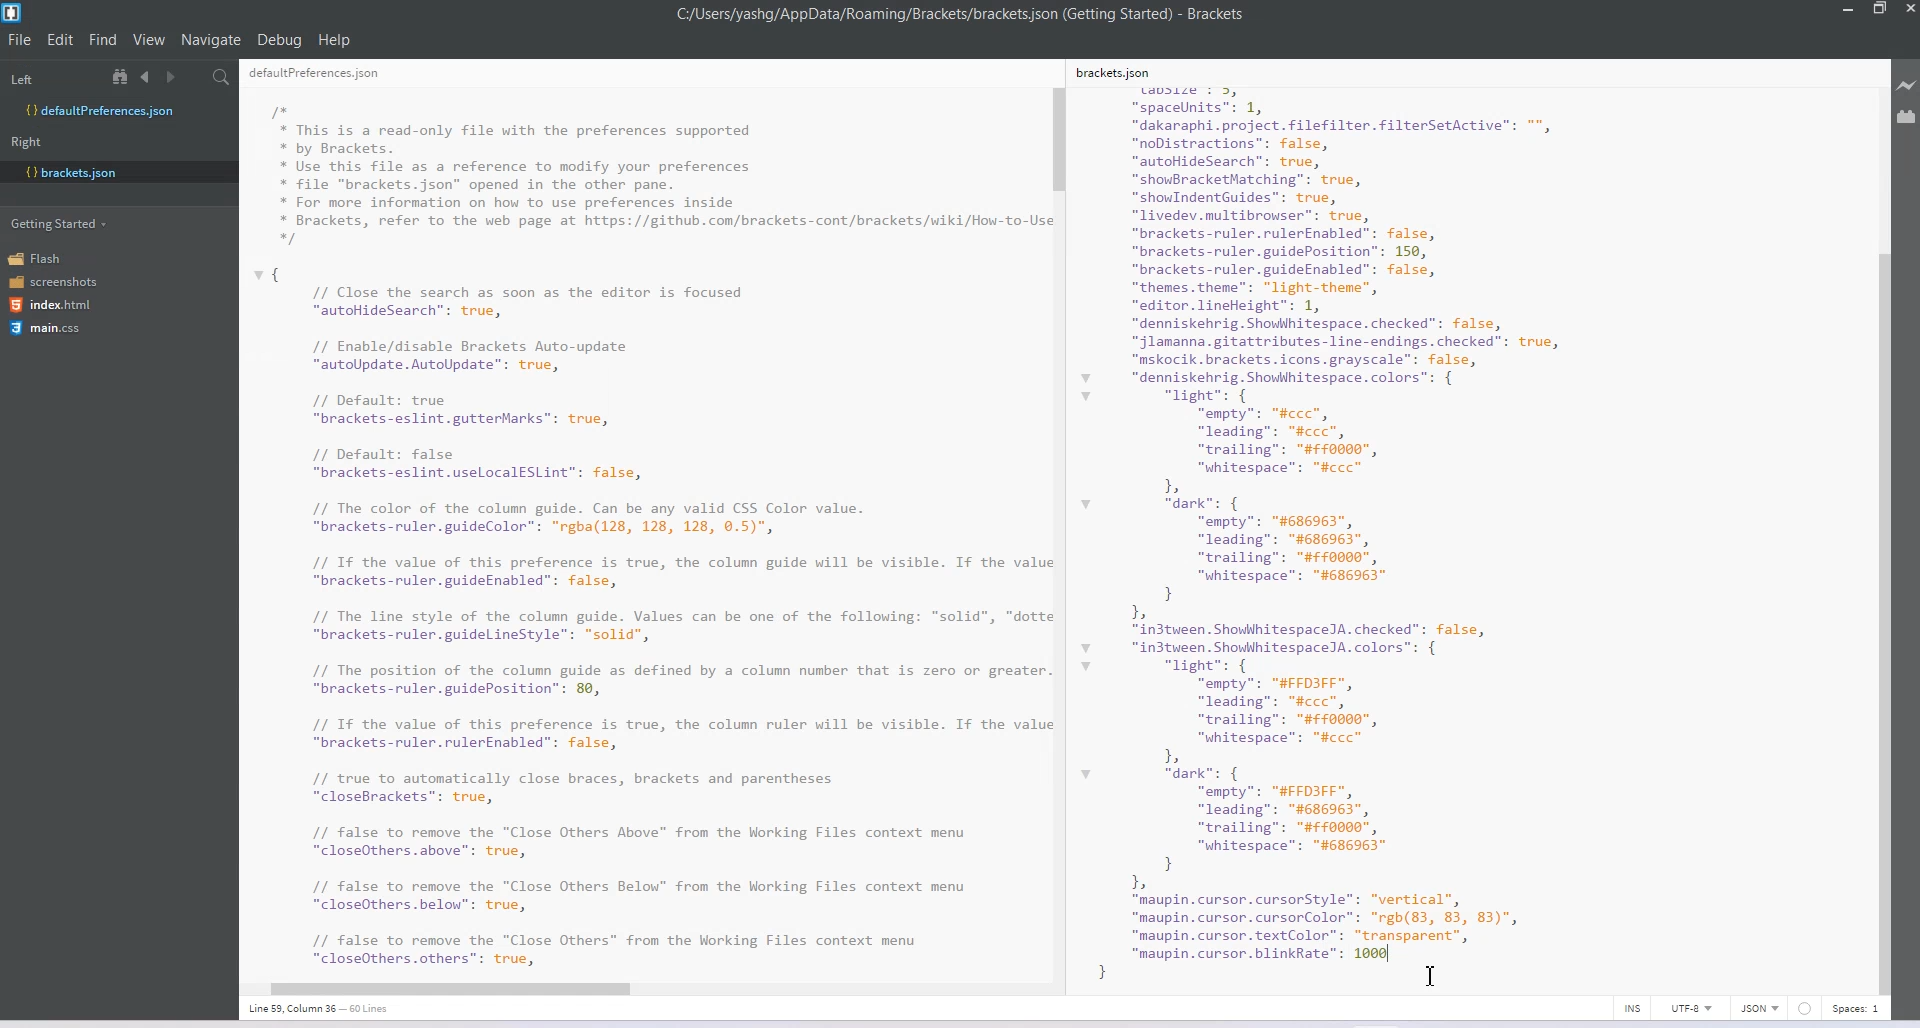 The width and height of the screenshot is (1920, 1028). What do you see at coordinates (62, 39) in the screenshot?
I see `Edit` at bounding box center [62, 39].